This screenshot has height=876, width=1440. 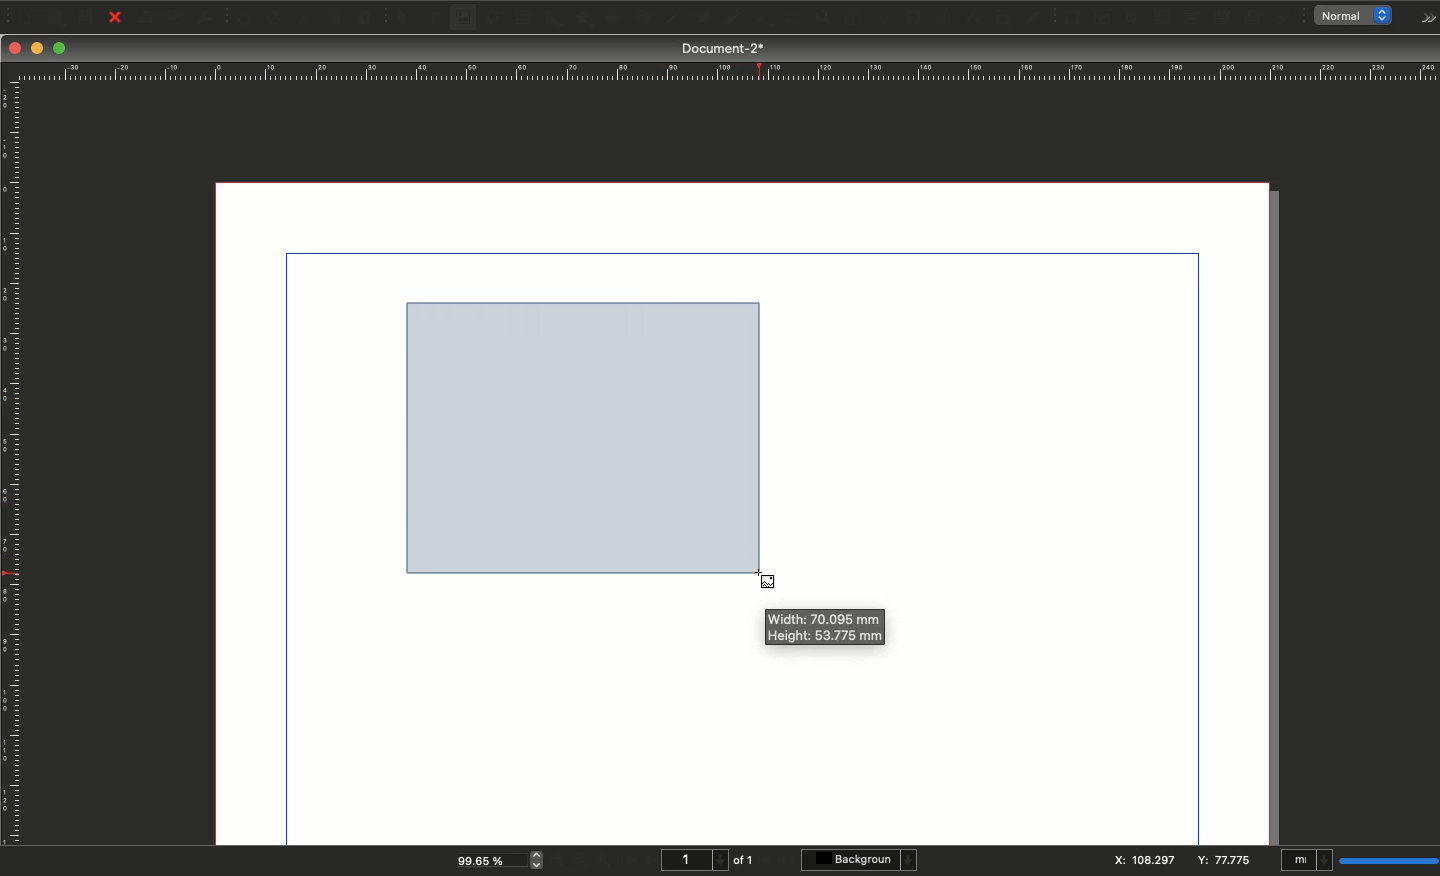 What do you see at coordinates (1255, 18) in the screenshot?
I see `Text annotation` at bounding box center [1255, 18].